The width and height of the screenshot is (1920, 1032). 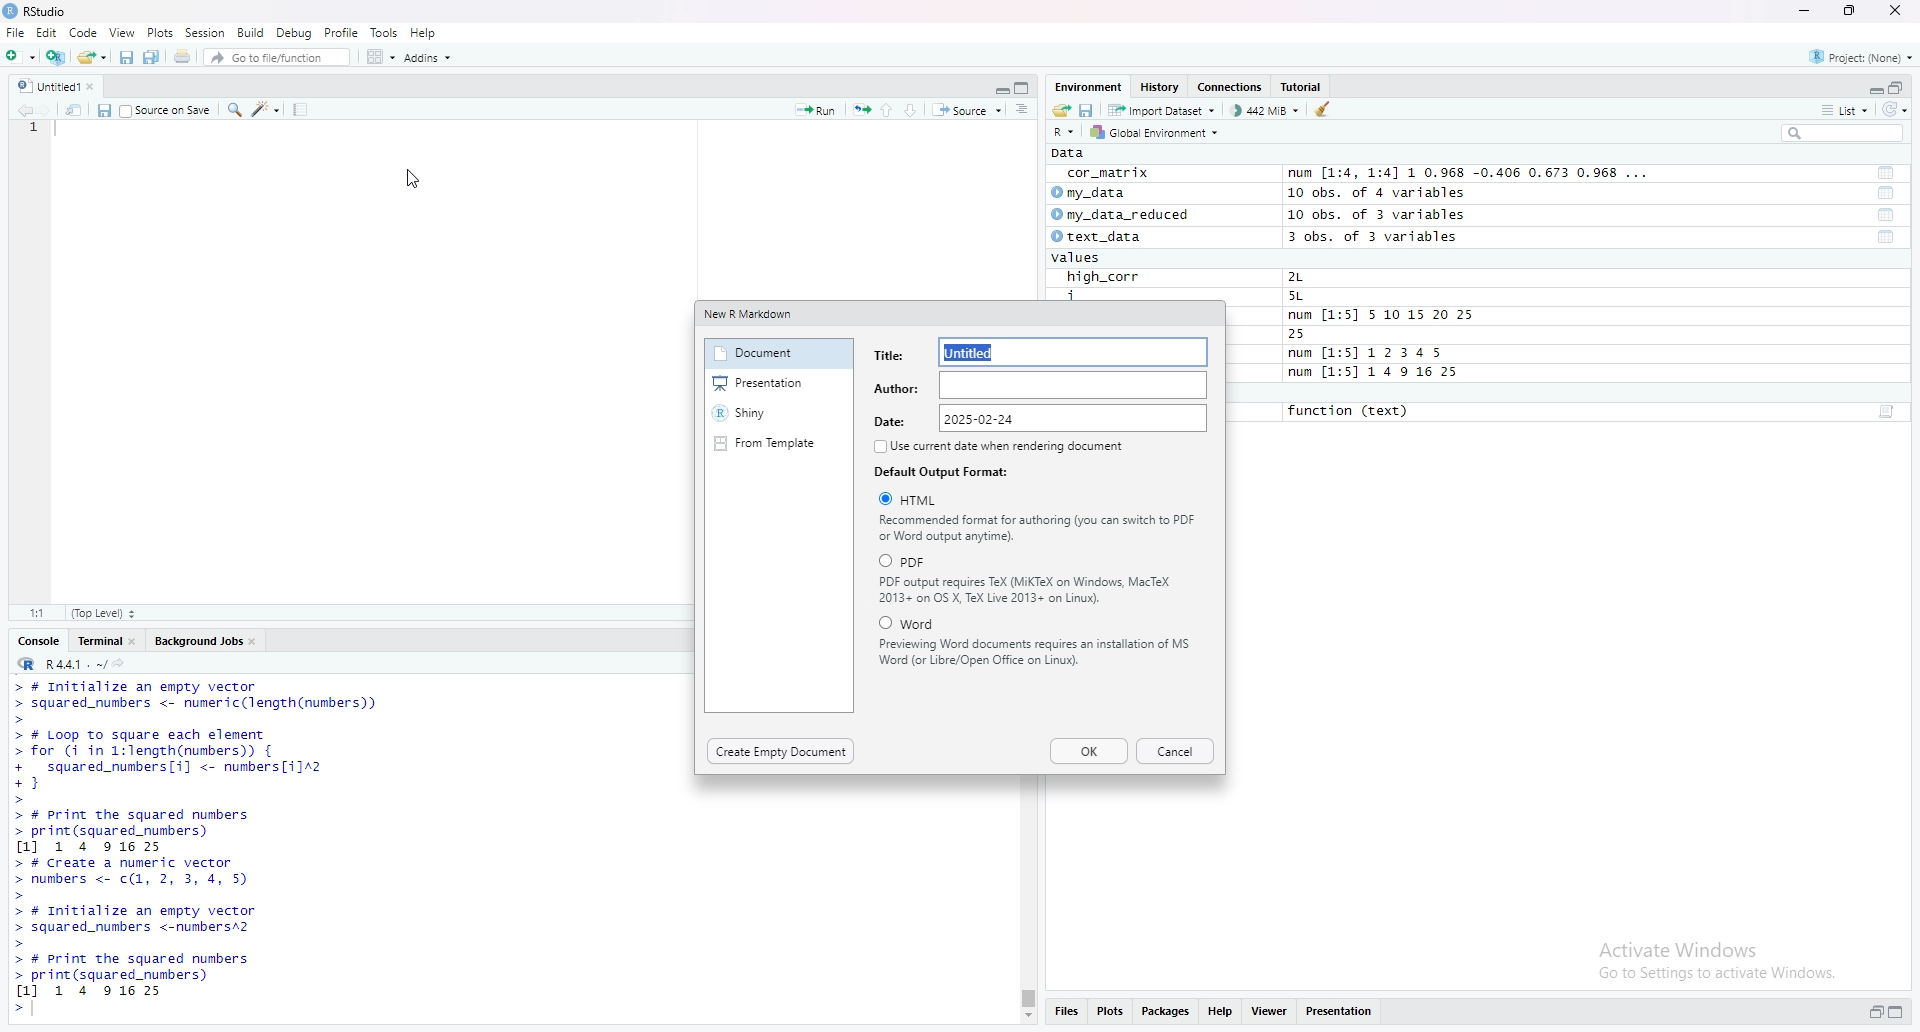 What do you see at coordinates (892, 109) in the screenshot?
I see `Up` at bounding box center [892, 109].